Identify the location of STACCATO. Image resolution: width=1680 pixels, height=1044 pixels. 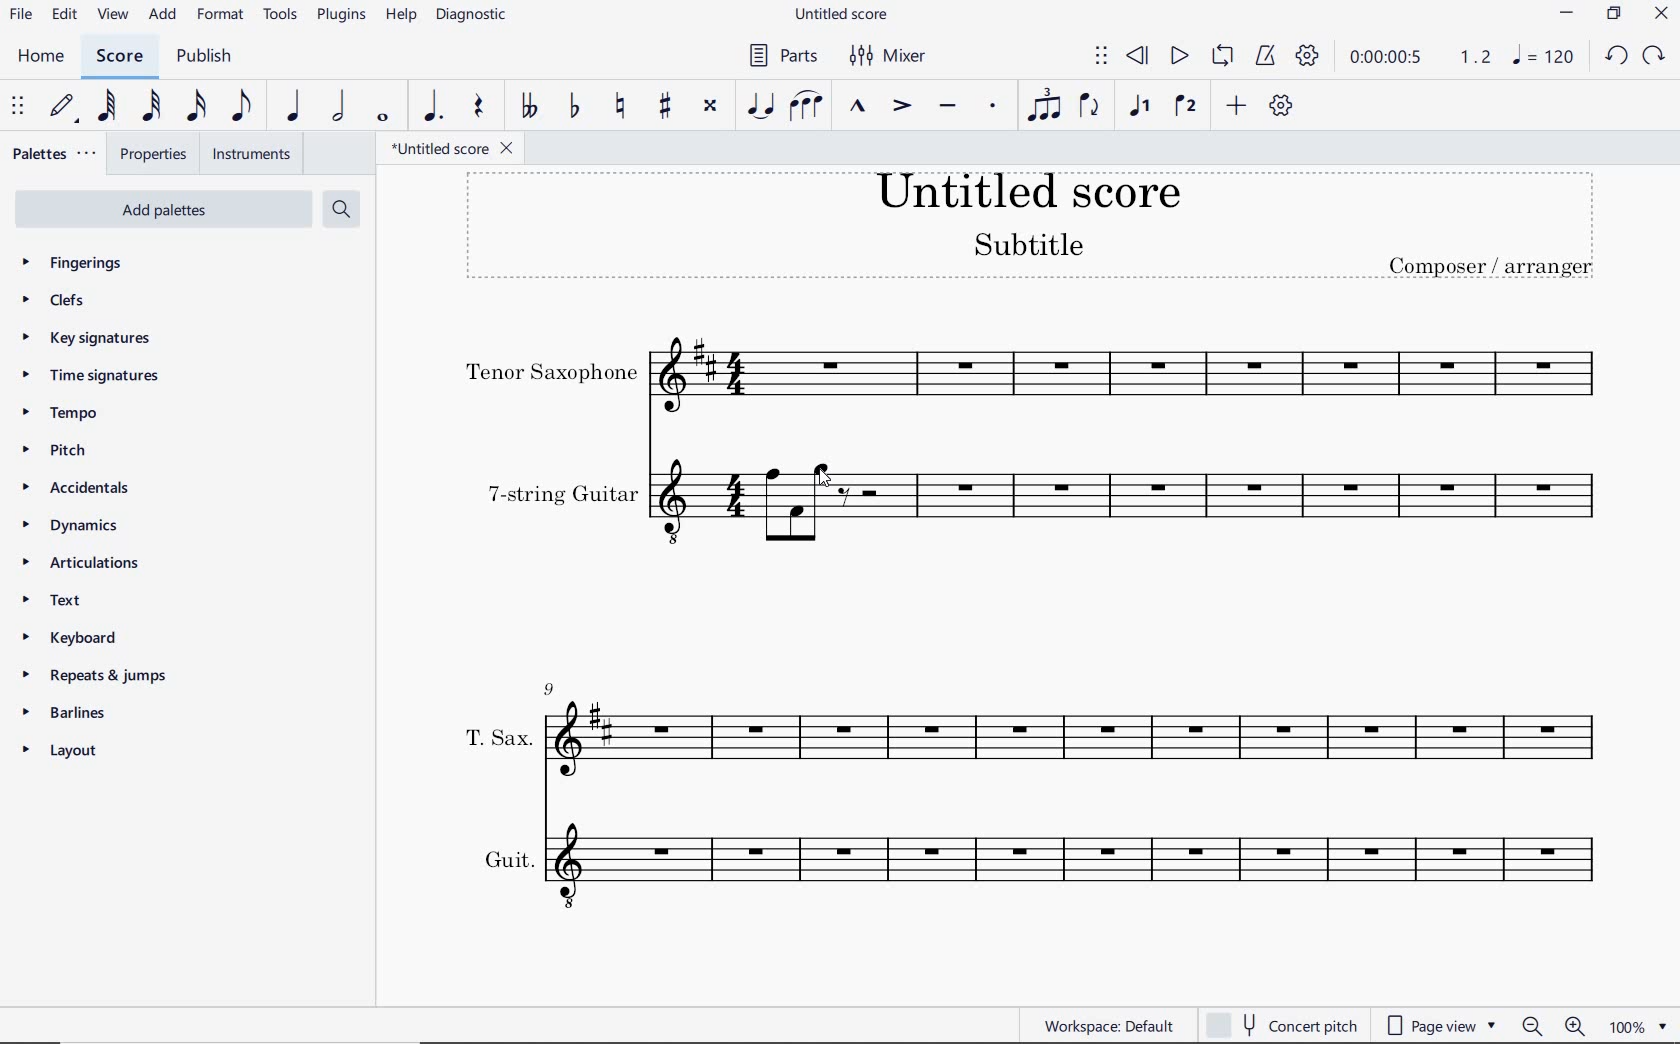
(992, 105).